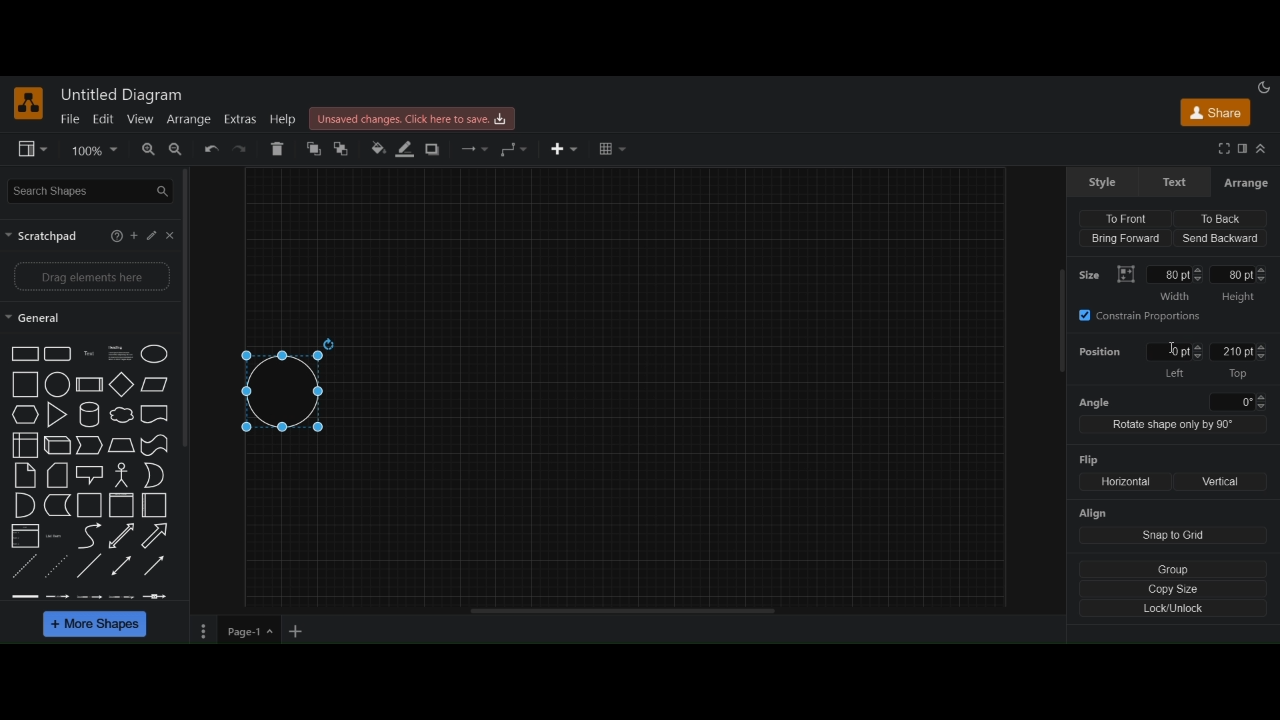  Describe the element at coordinates (240, 120) in the screenshot. I see `extras` at that location.